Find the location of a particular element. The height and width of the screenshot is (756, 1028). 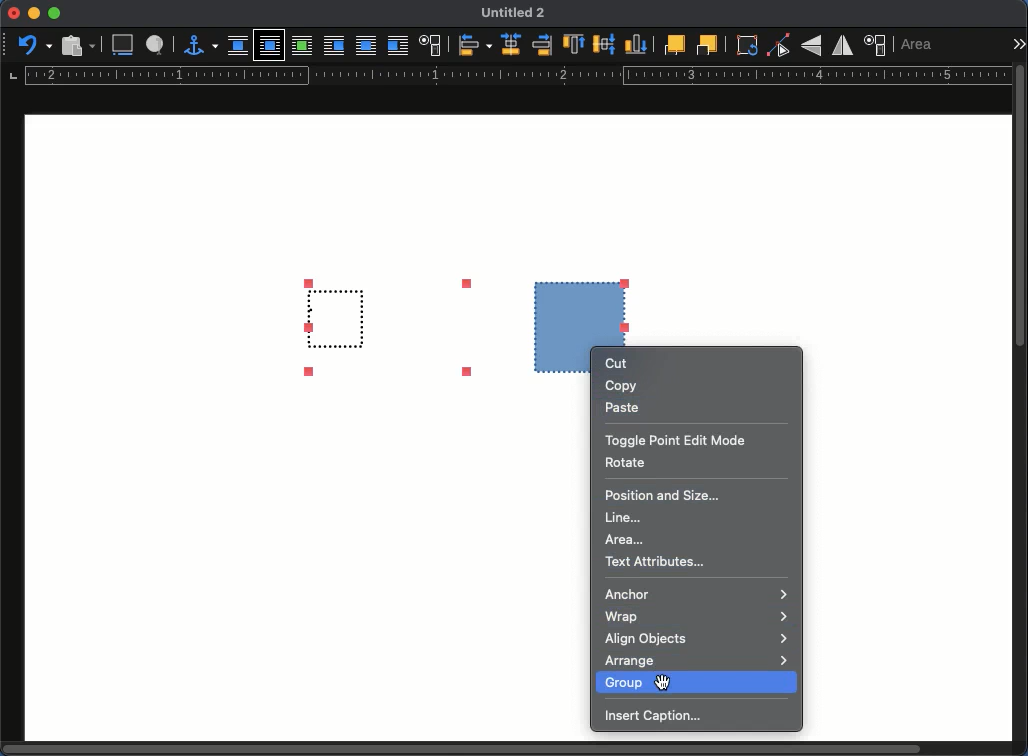

middle is located at coordinates (605, 44).